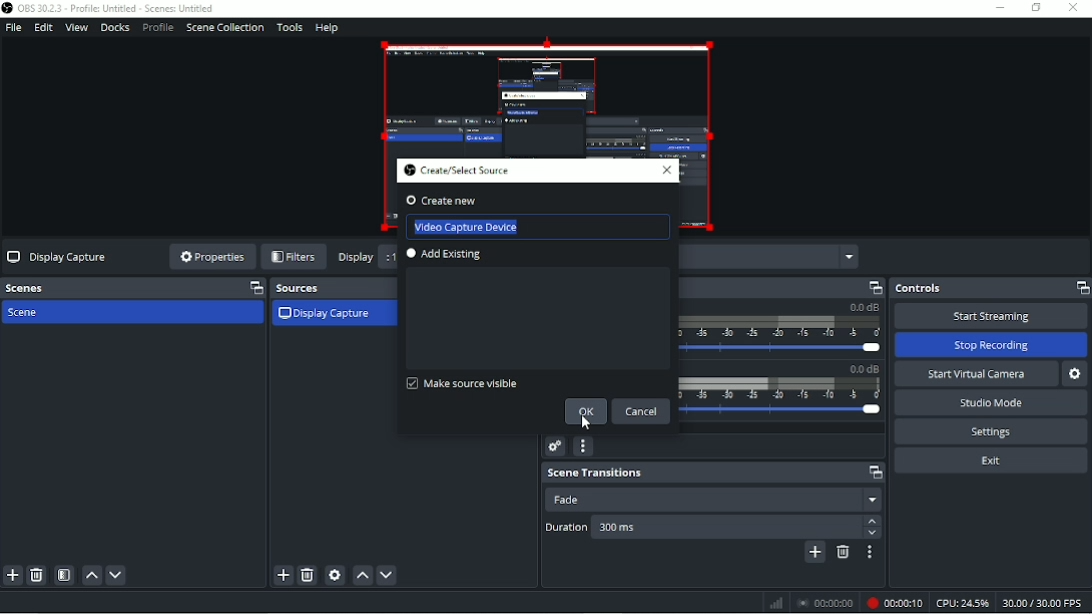  What do you see at coordinates (1075, 374) in the screenshot?
I see `Configure virtual camera` at bounding box center [1075, 374].